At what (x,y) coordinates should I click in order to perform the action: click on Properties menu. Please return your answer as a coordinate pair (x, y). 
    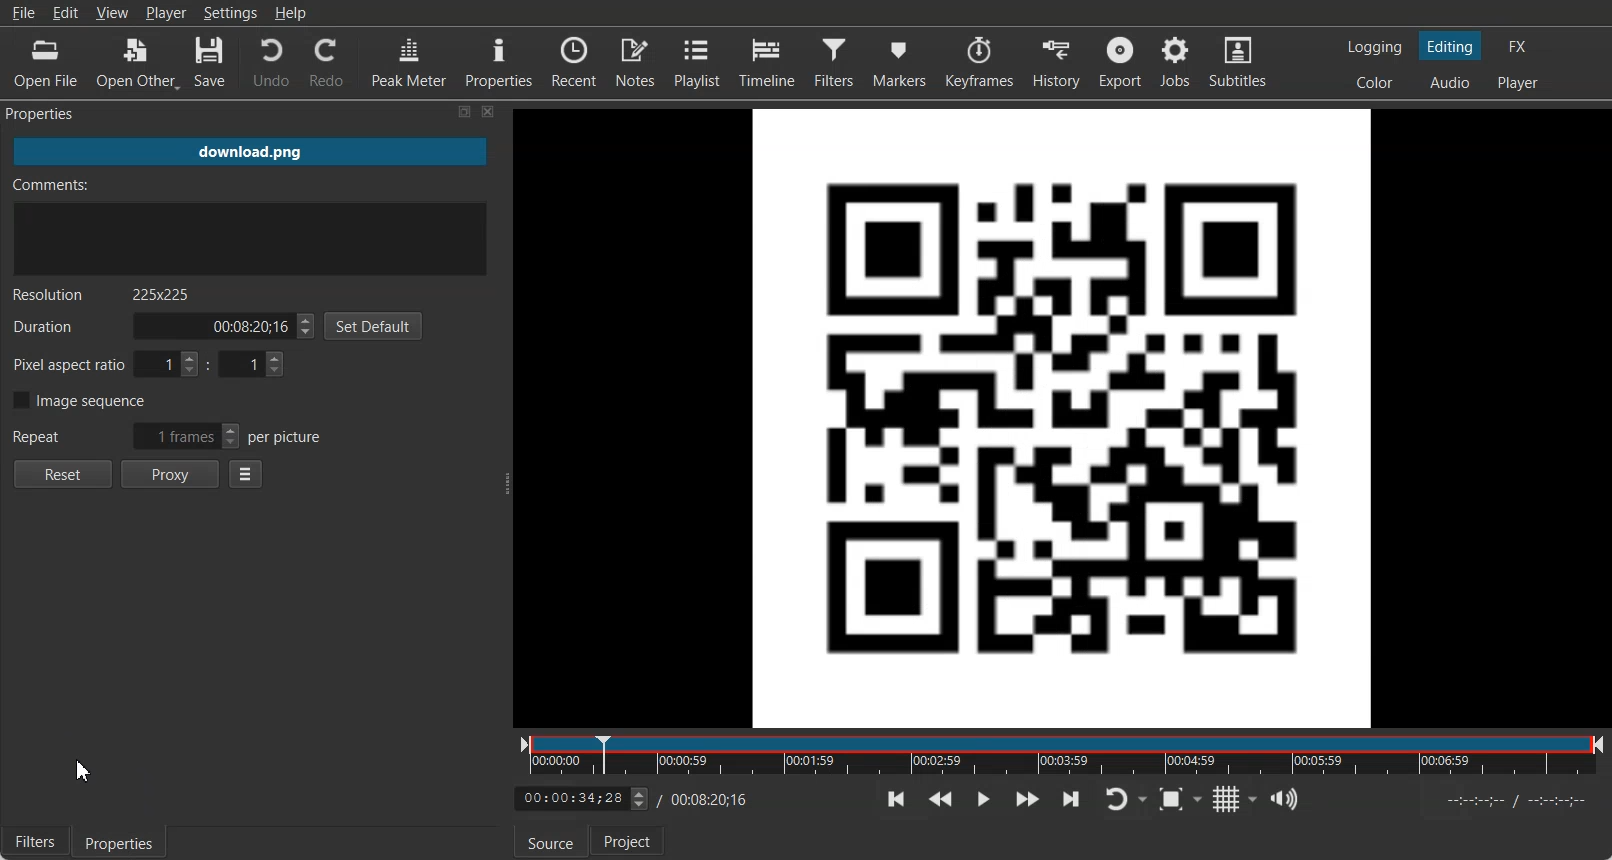
    Looking at the image, I should click on (246, 474).